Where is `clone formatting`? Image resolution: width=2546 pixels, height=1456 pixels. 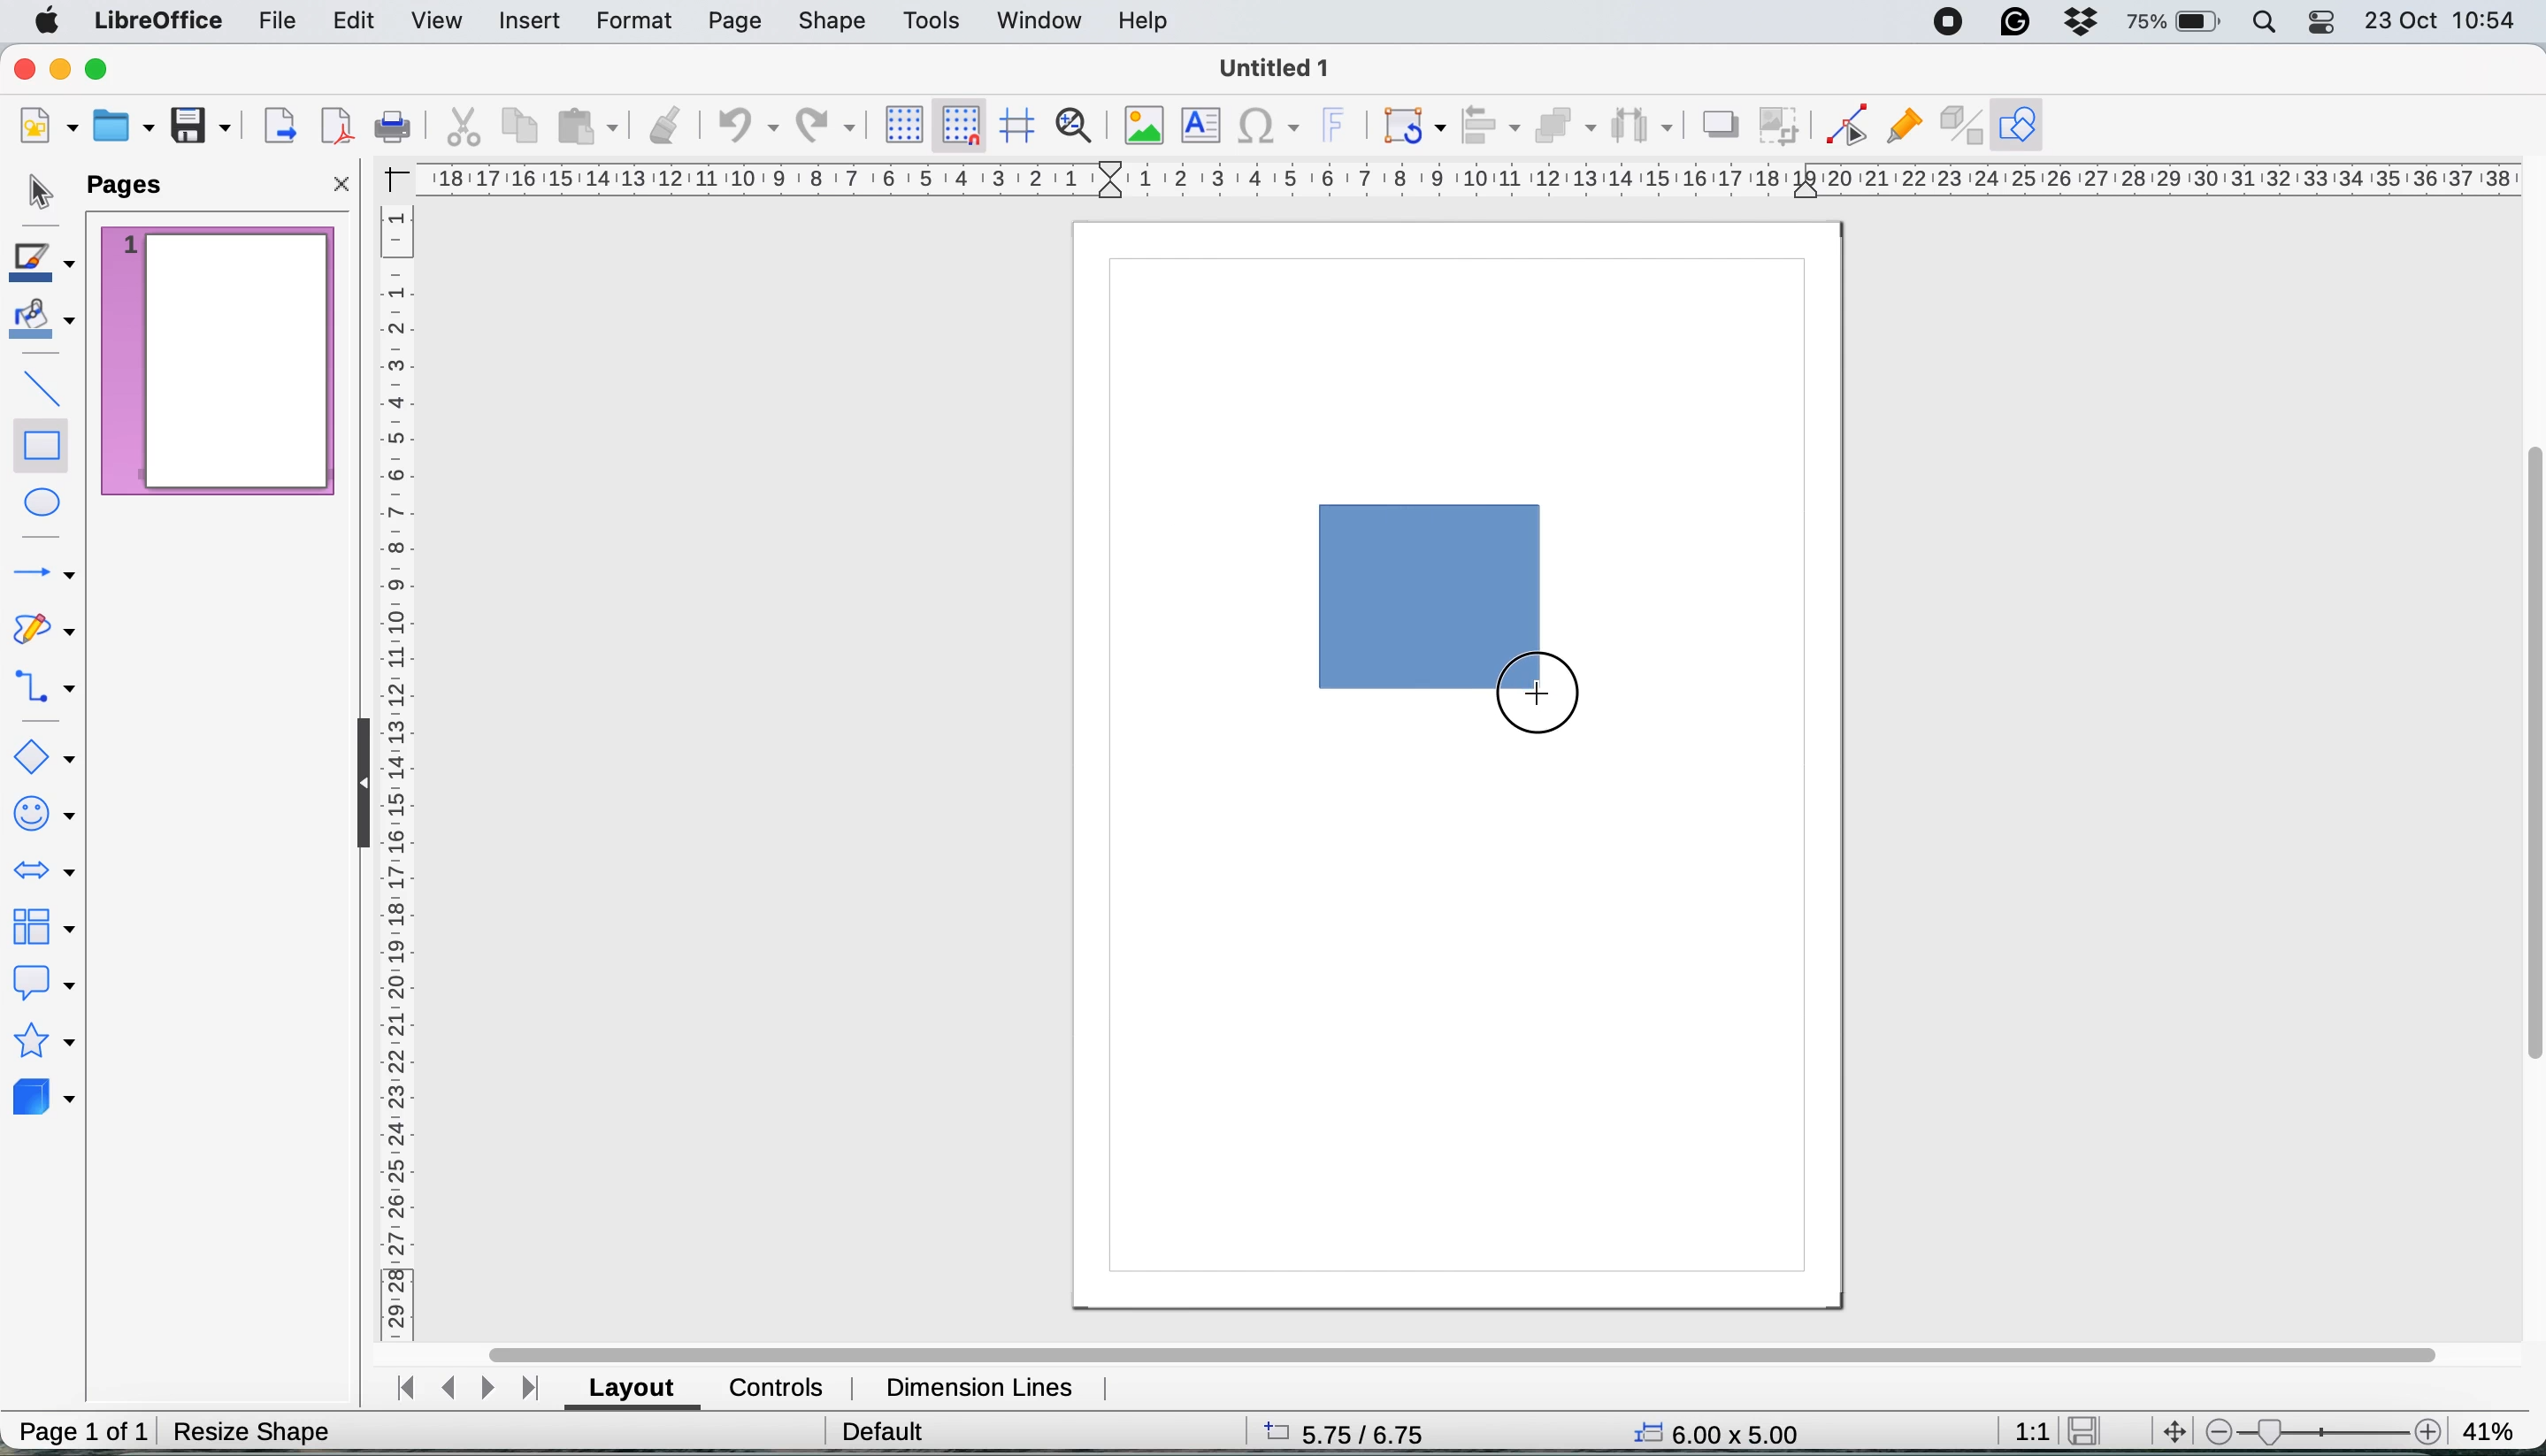 clone formatting is located at coordinates (667, 125).